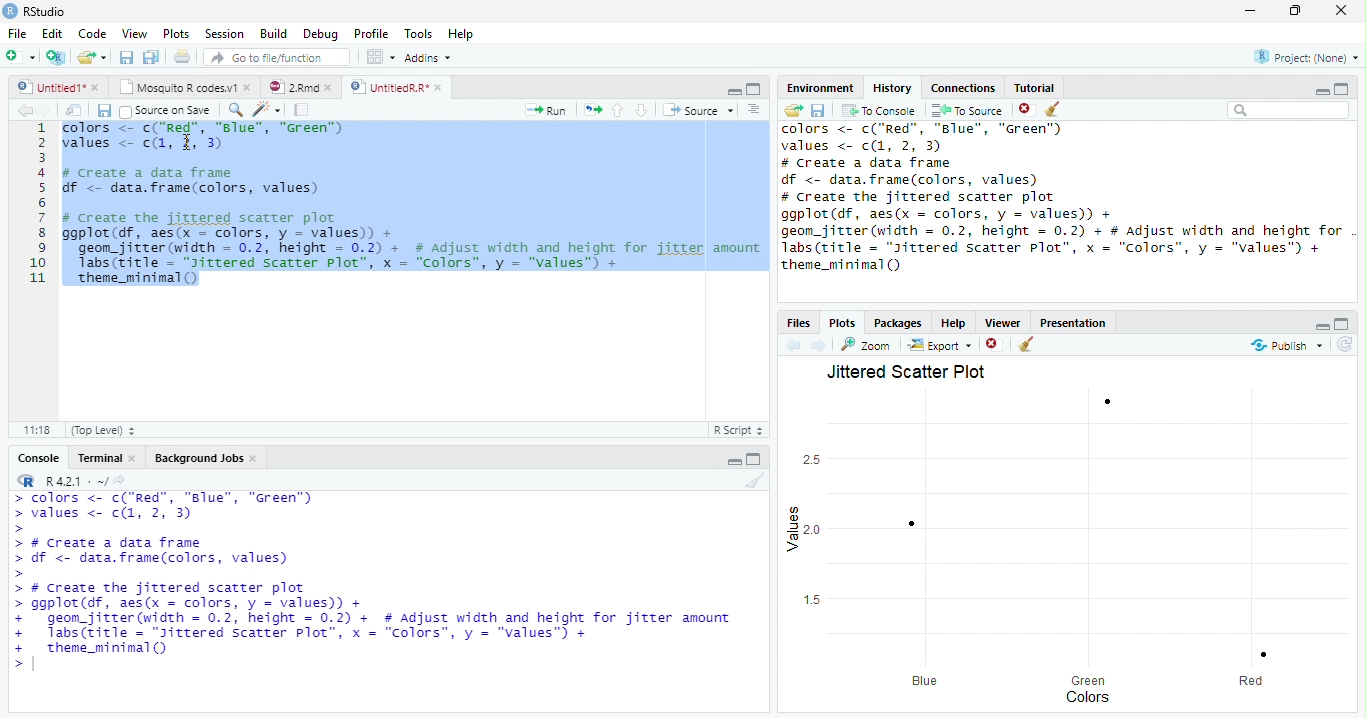 The image size is (1366, 718). I want to click on Save current document, so click(127, 57).